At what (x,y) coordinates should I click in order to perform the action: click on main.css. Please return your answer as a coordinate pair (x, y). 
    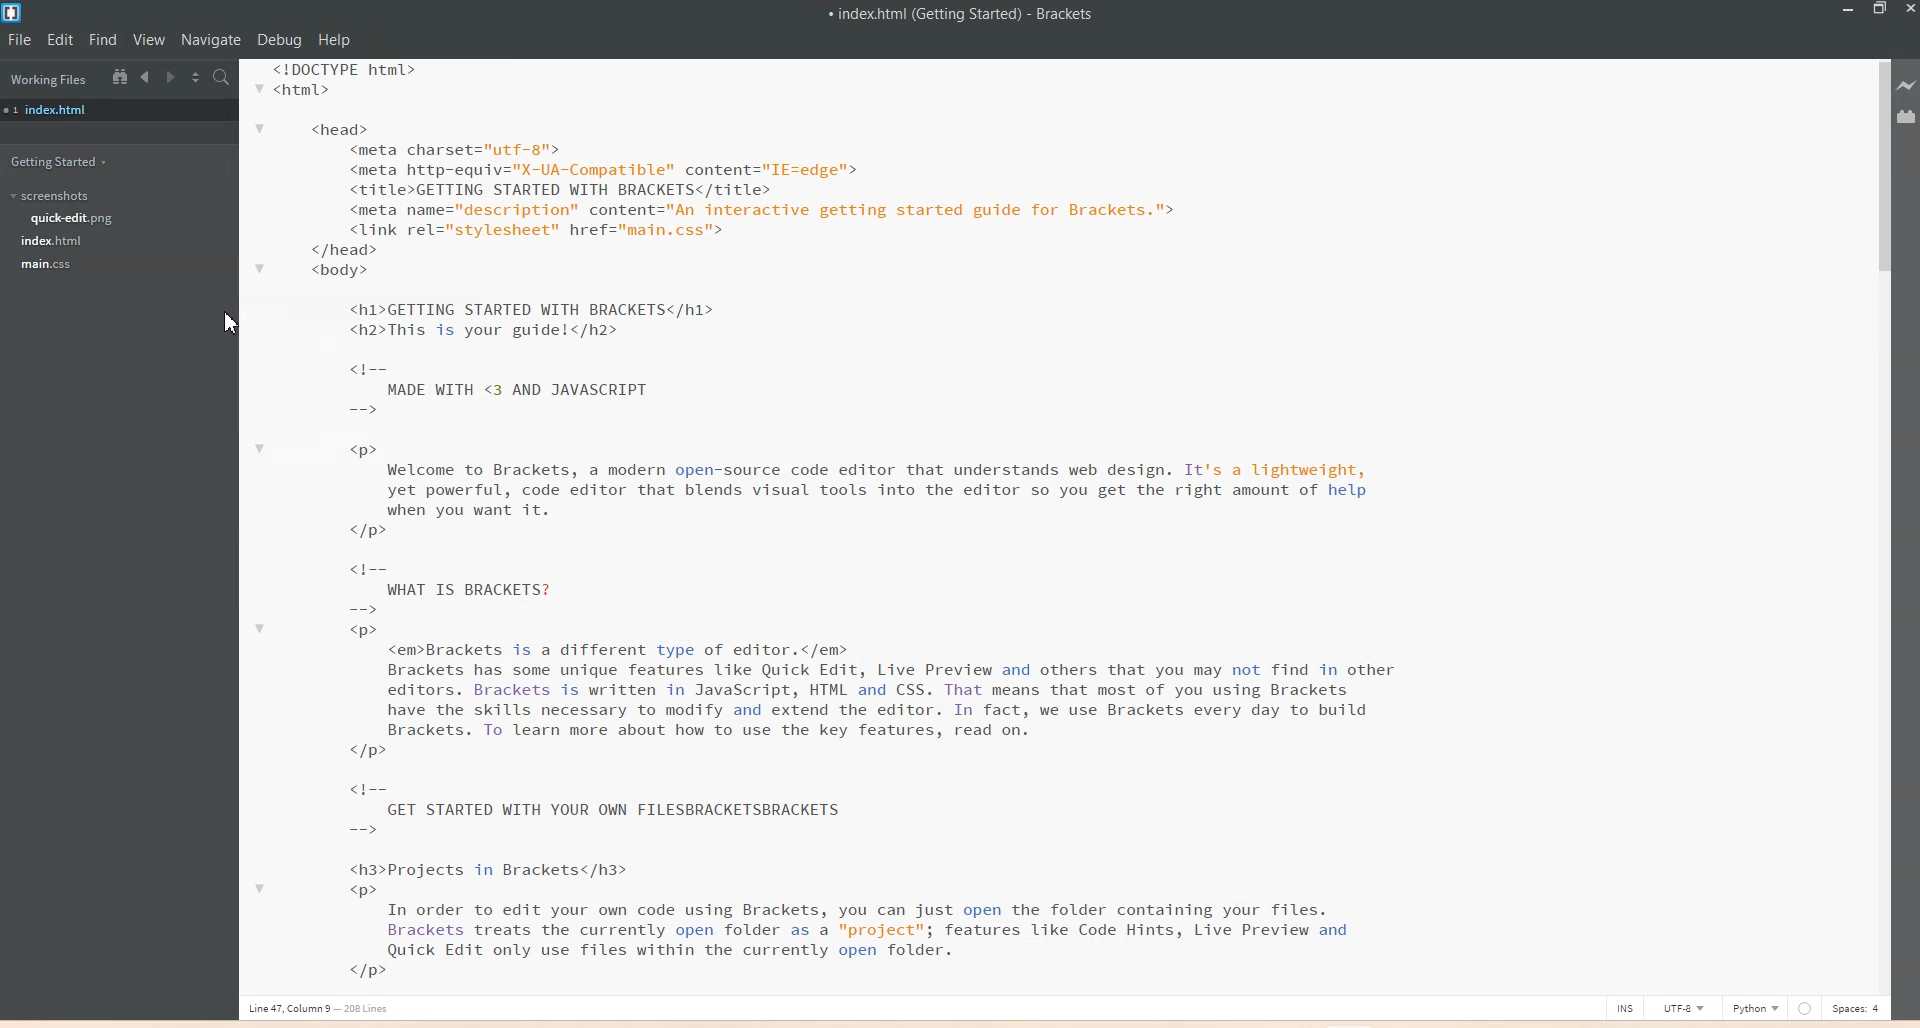
    Looking at the image, I should click on (50, 265).